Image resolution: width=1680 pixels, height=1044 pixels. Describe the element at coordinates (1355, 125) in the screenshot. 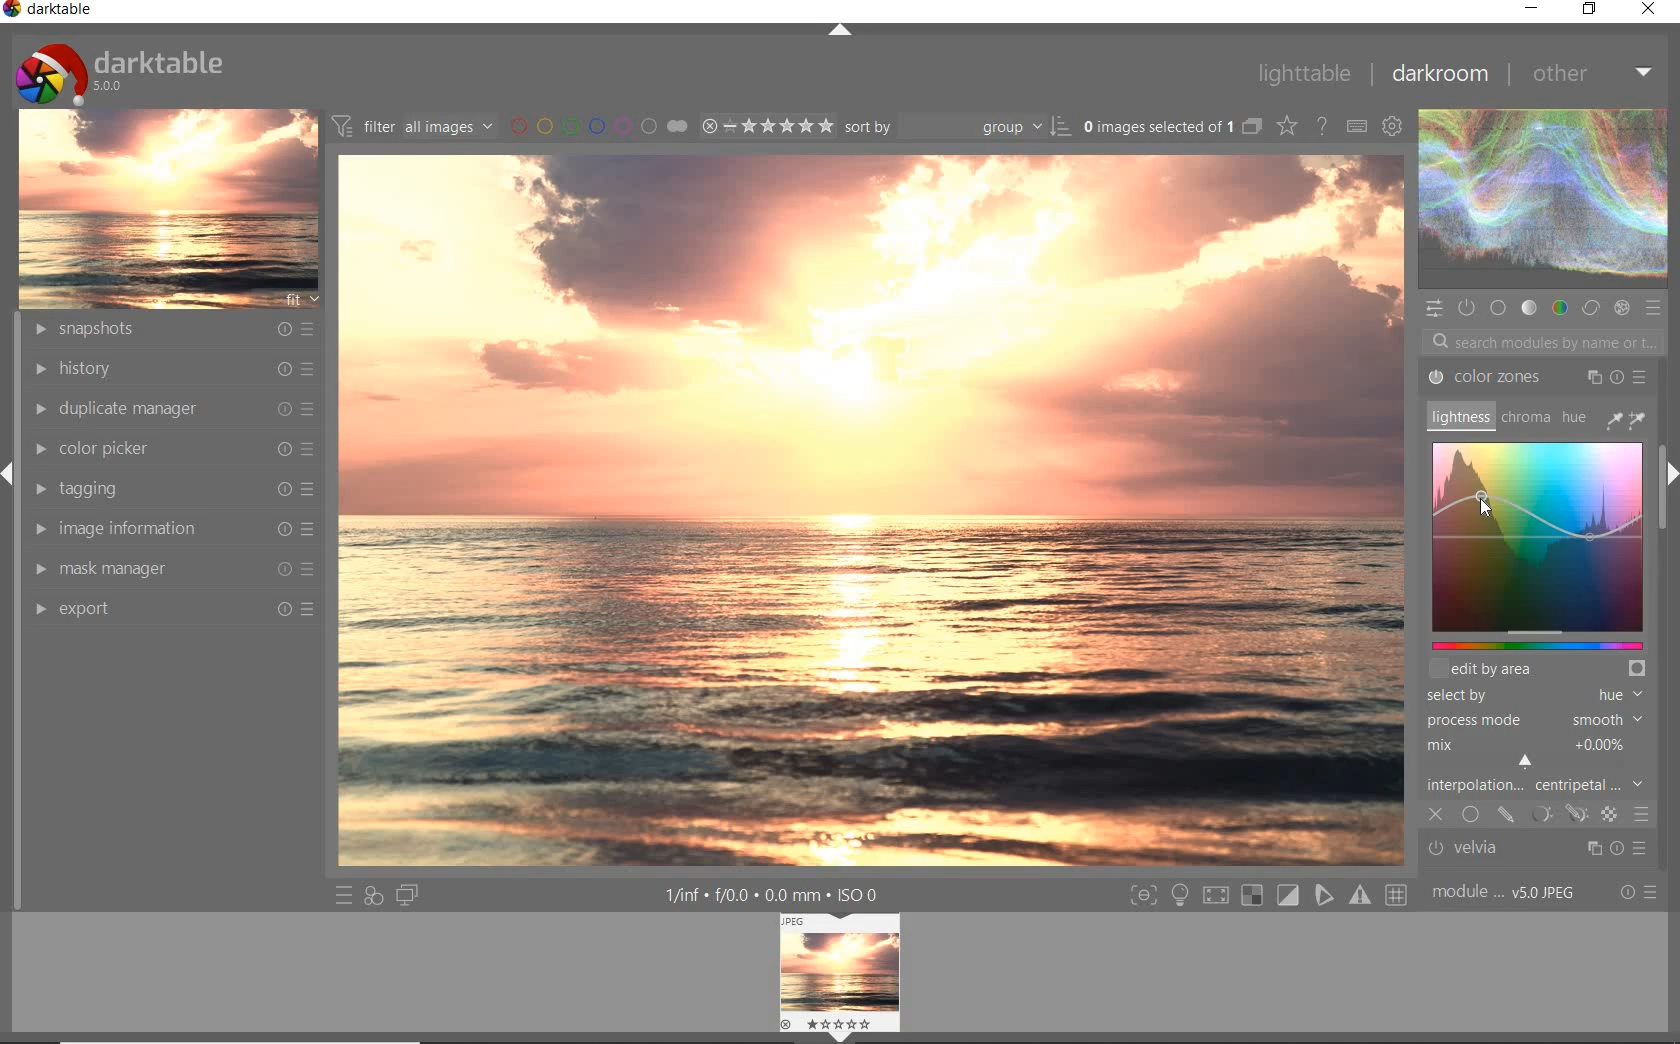

I see `define keyboard shortcut` at that location.